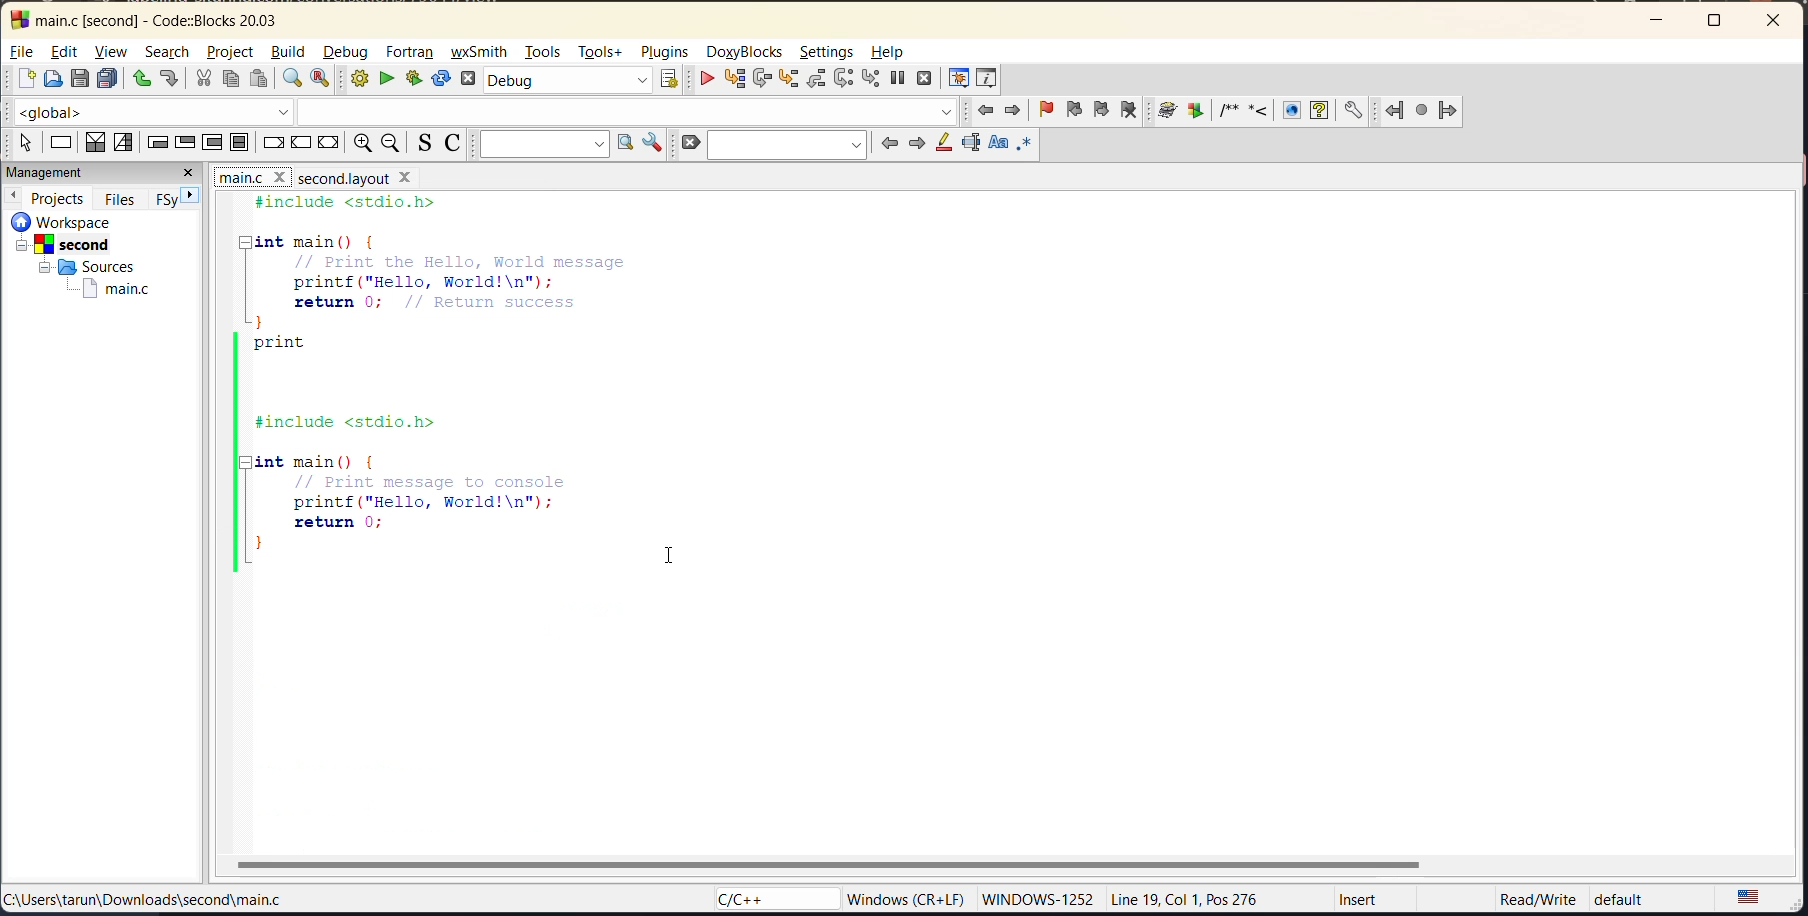 The height and width of the screenshot is (916, 1808). I want to click on build, so click(292, 54).